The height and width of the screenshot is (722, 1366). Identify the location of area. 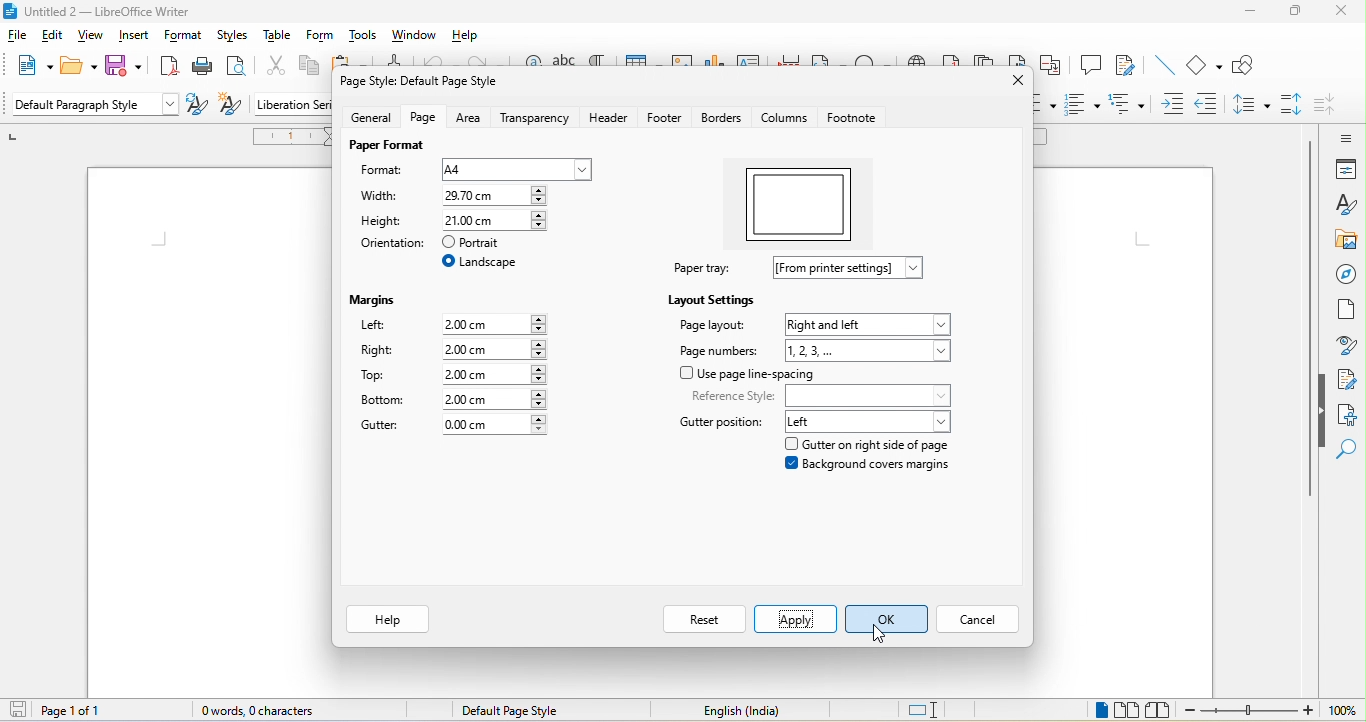
(471, 118).